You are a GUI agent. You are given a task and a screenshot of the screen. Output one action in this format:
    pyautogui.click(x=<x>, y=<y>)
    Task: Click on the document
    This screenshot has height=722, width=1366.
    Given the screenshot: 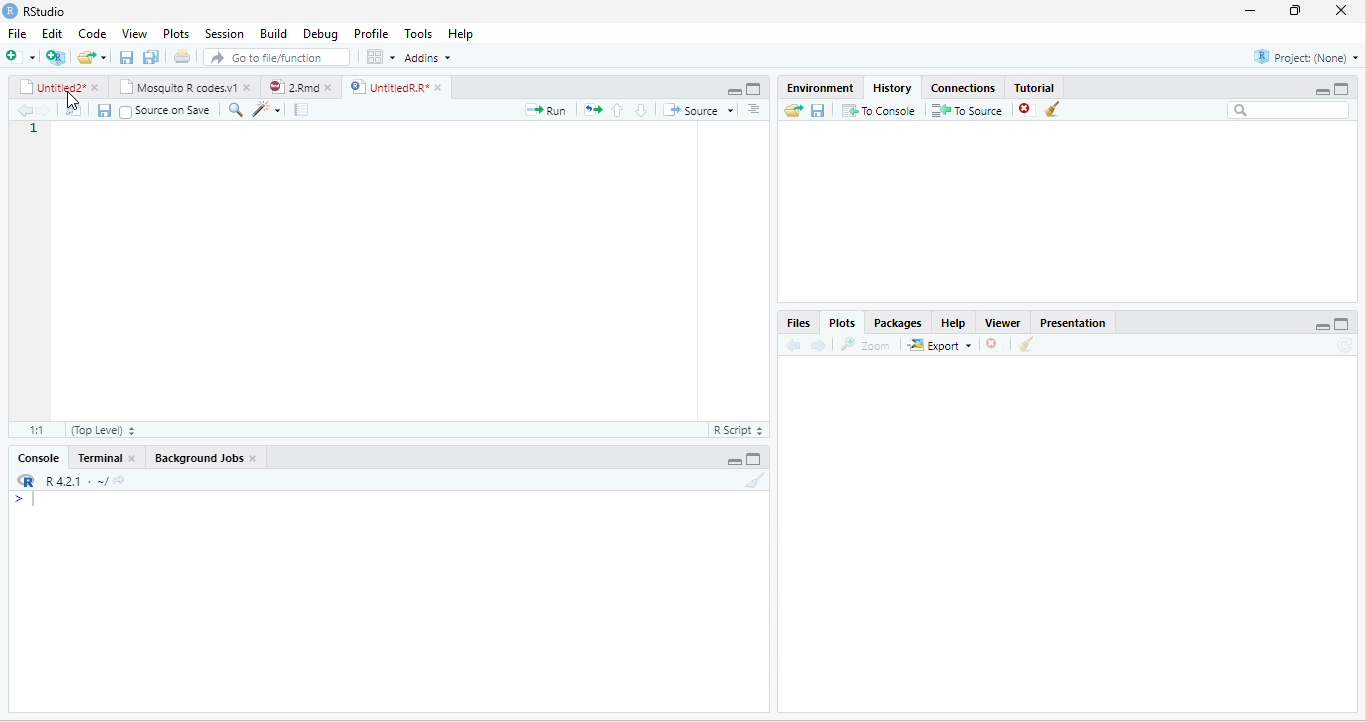 What is the action you would take?
    pyautogui.click(x=181, y=56)
    